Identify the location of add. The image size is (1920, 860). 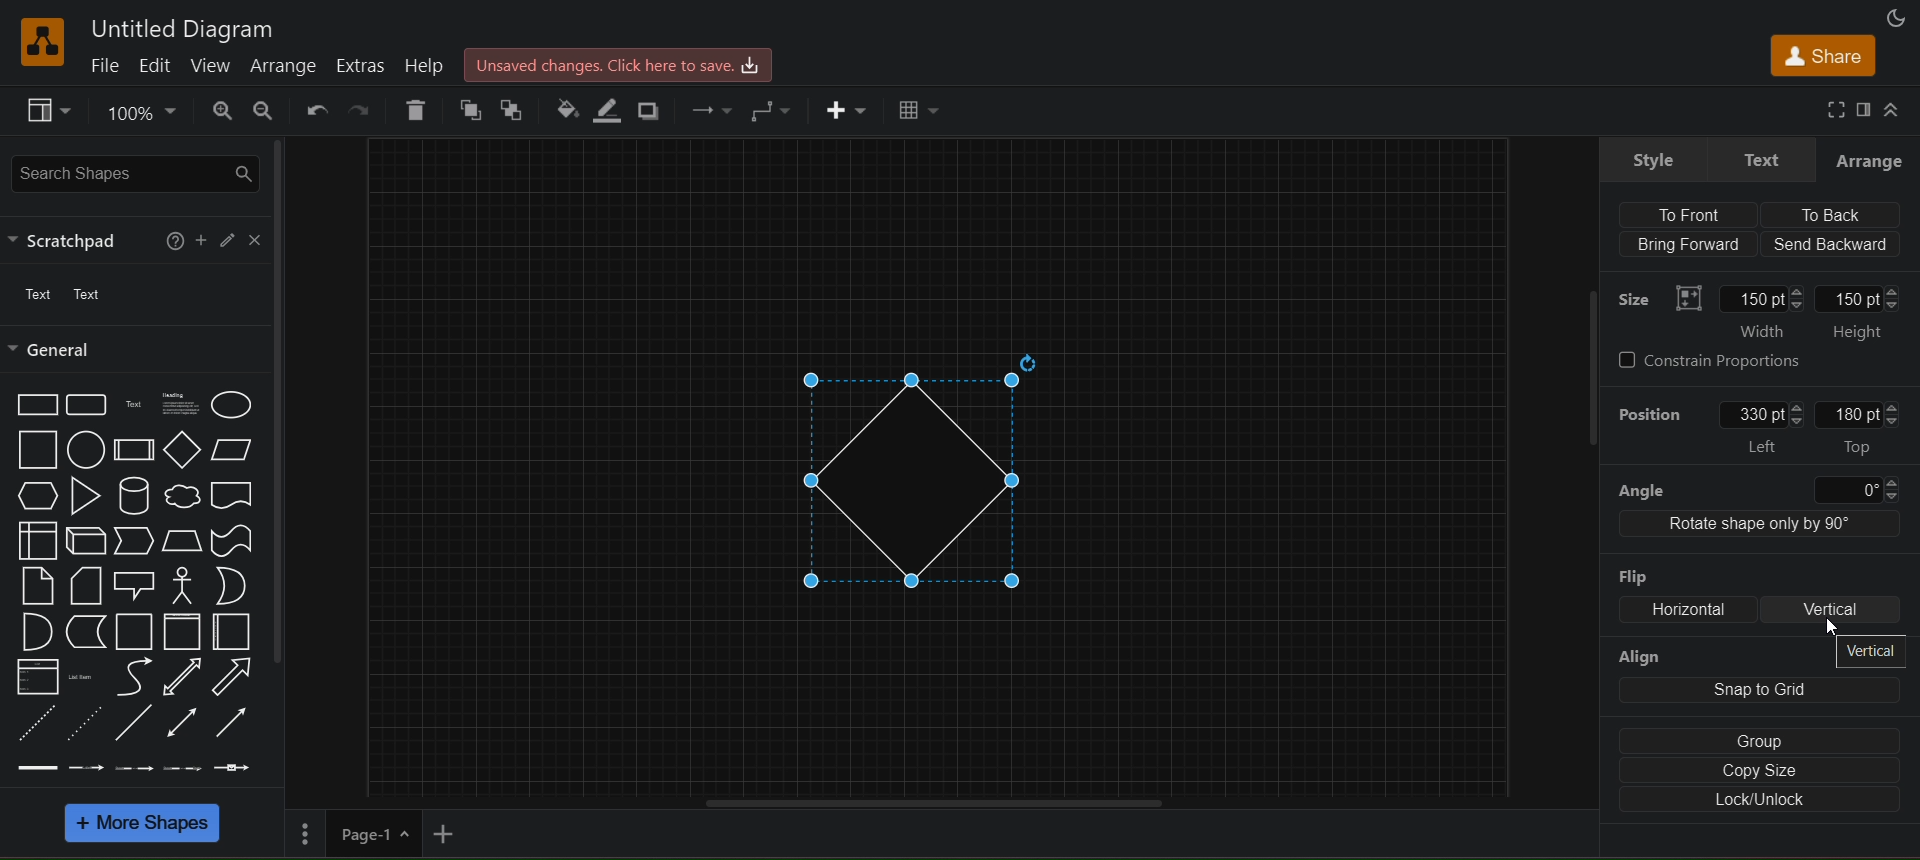
(447, 833).